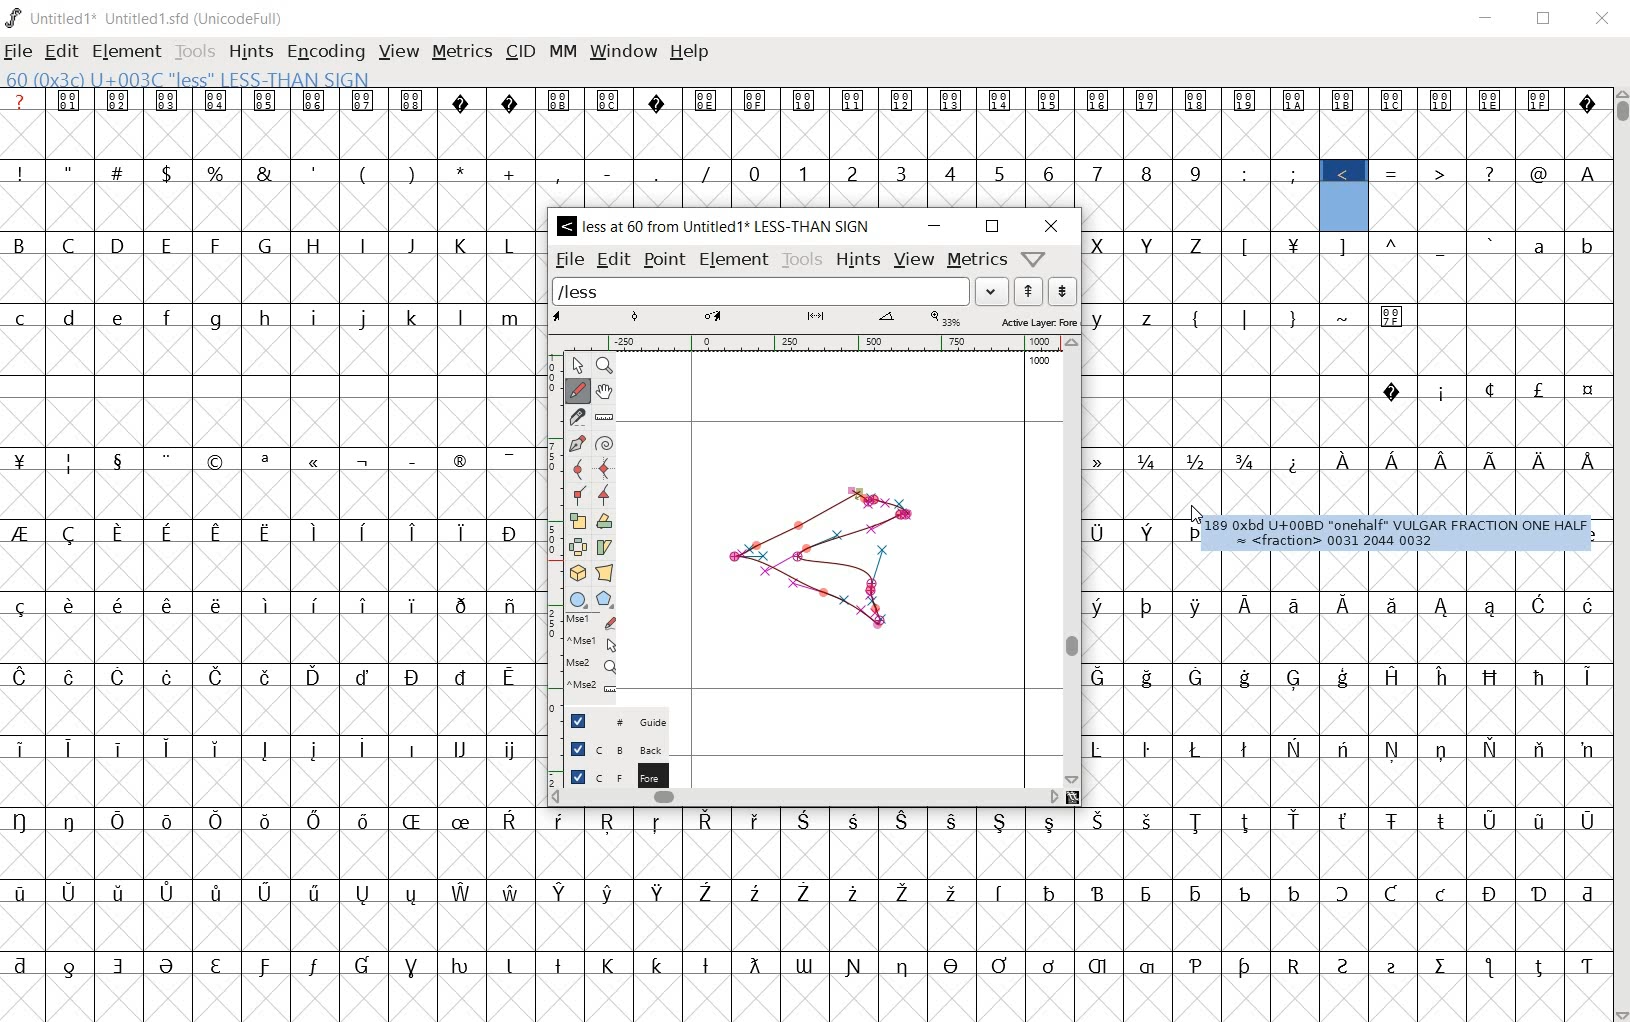  Describe the element at coordinates (1153, 242) in the screenshot. I see `capital letters X Y Y` at that location.